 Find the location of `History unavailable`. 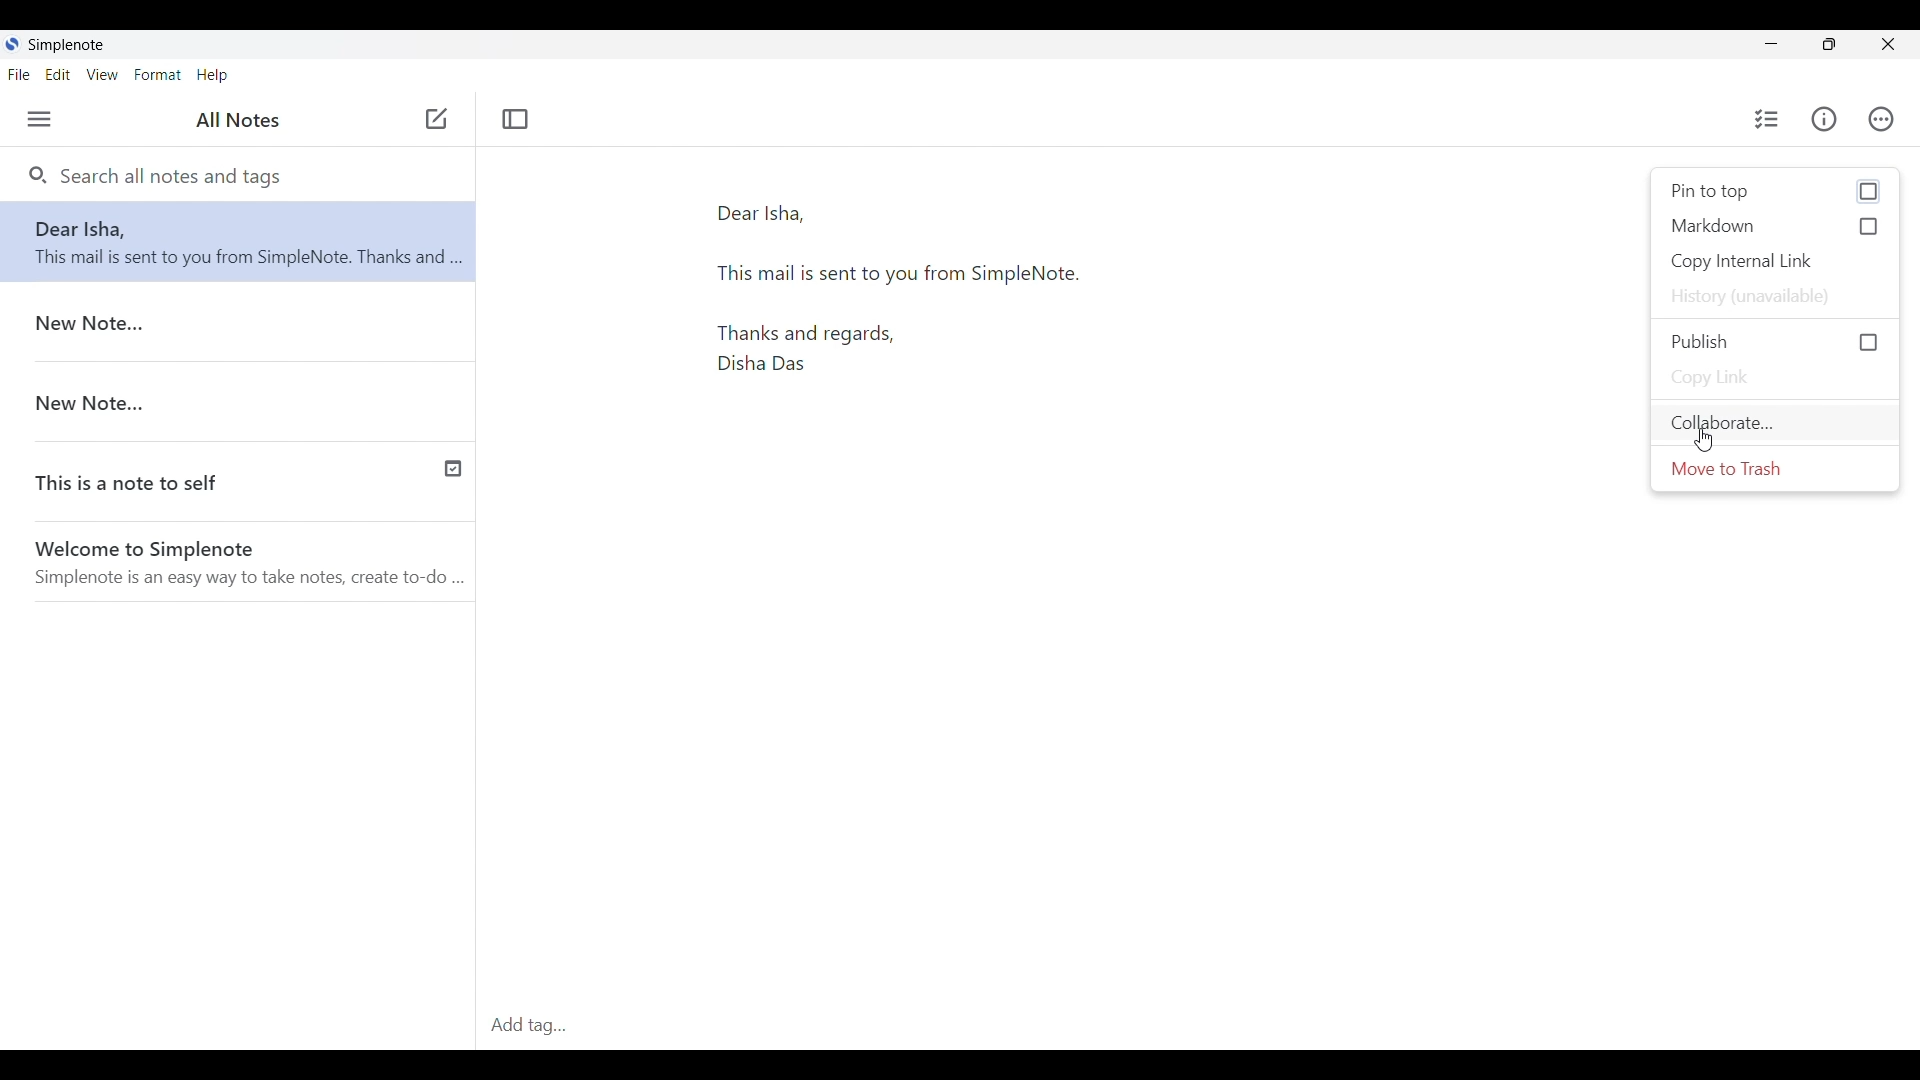

History unavailable is located at coordinates (1774, 296).